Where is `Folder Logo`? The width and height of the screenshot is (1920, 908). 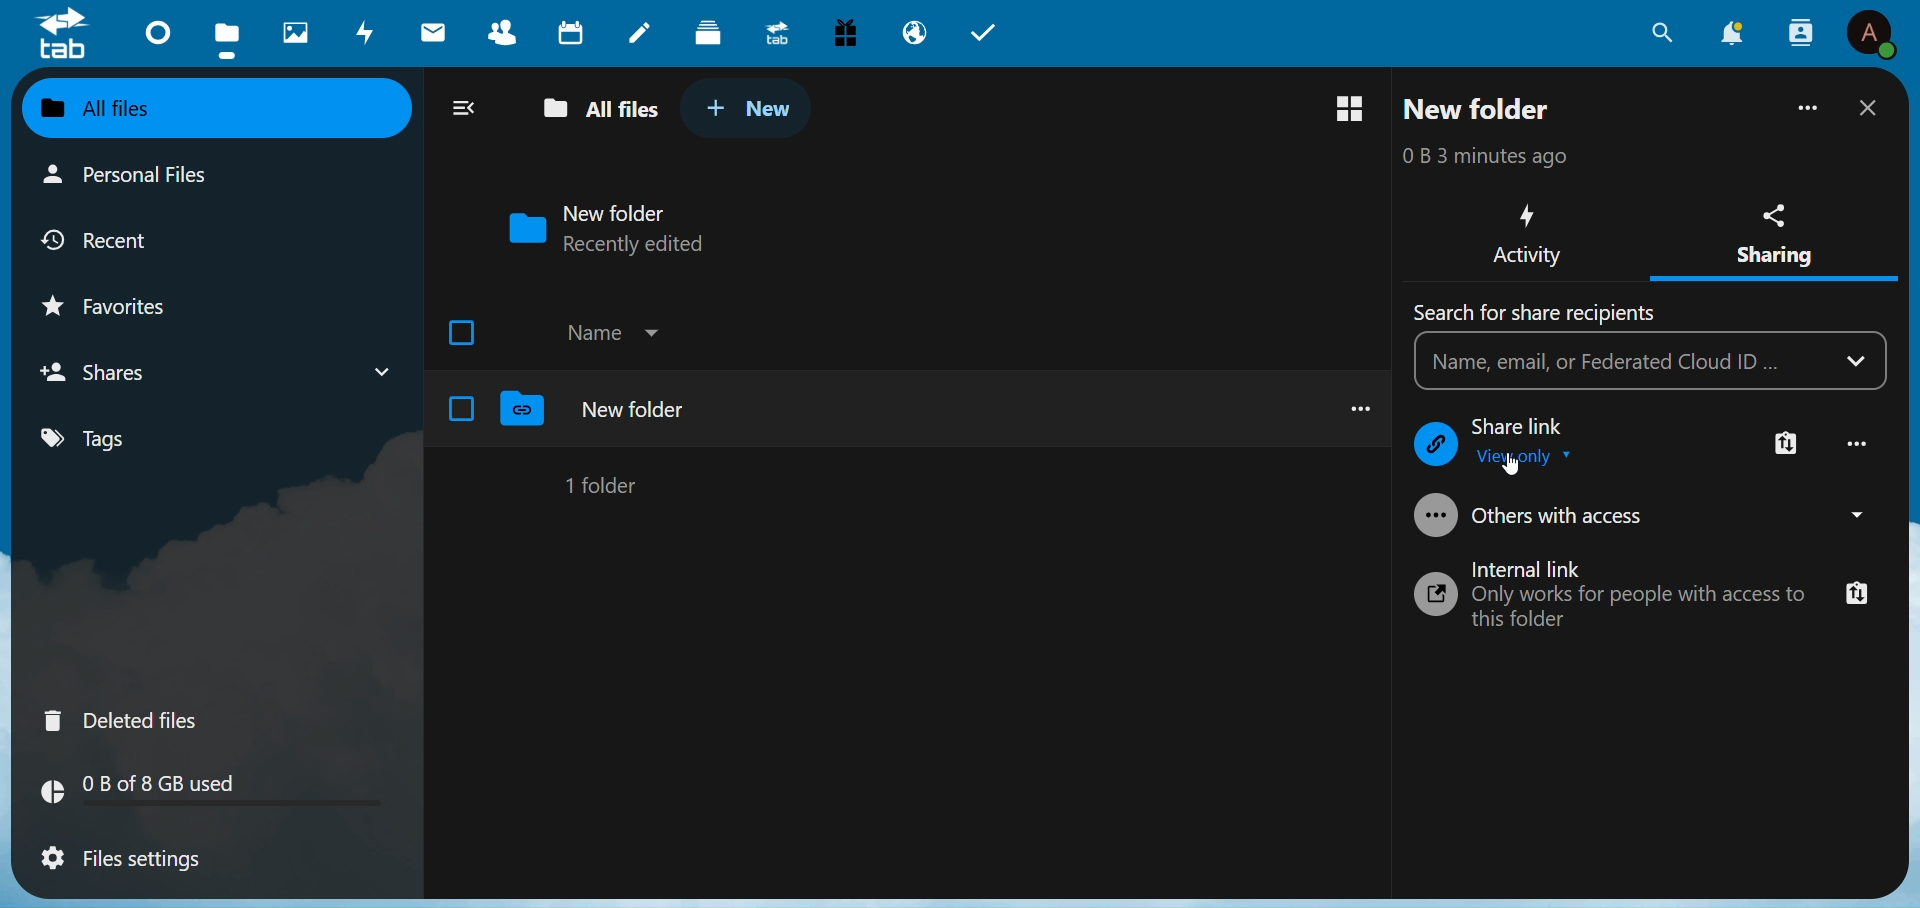
Folder Logo is located at coordinates (524, 410).